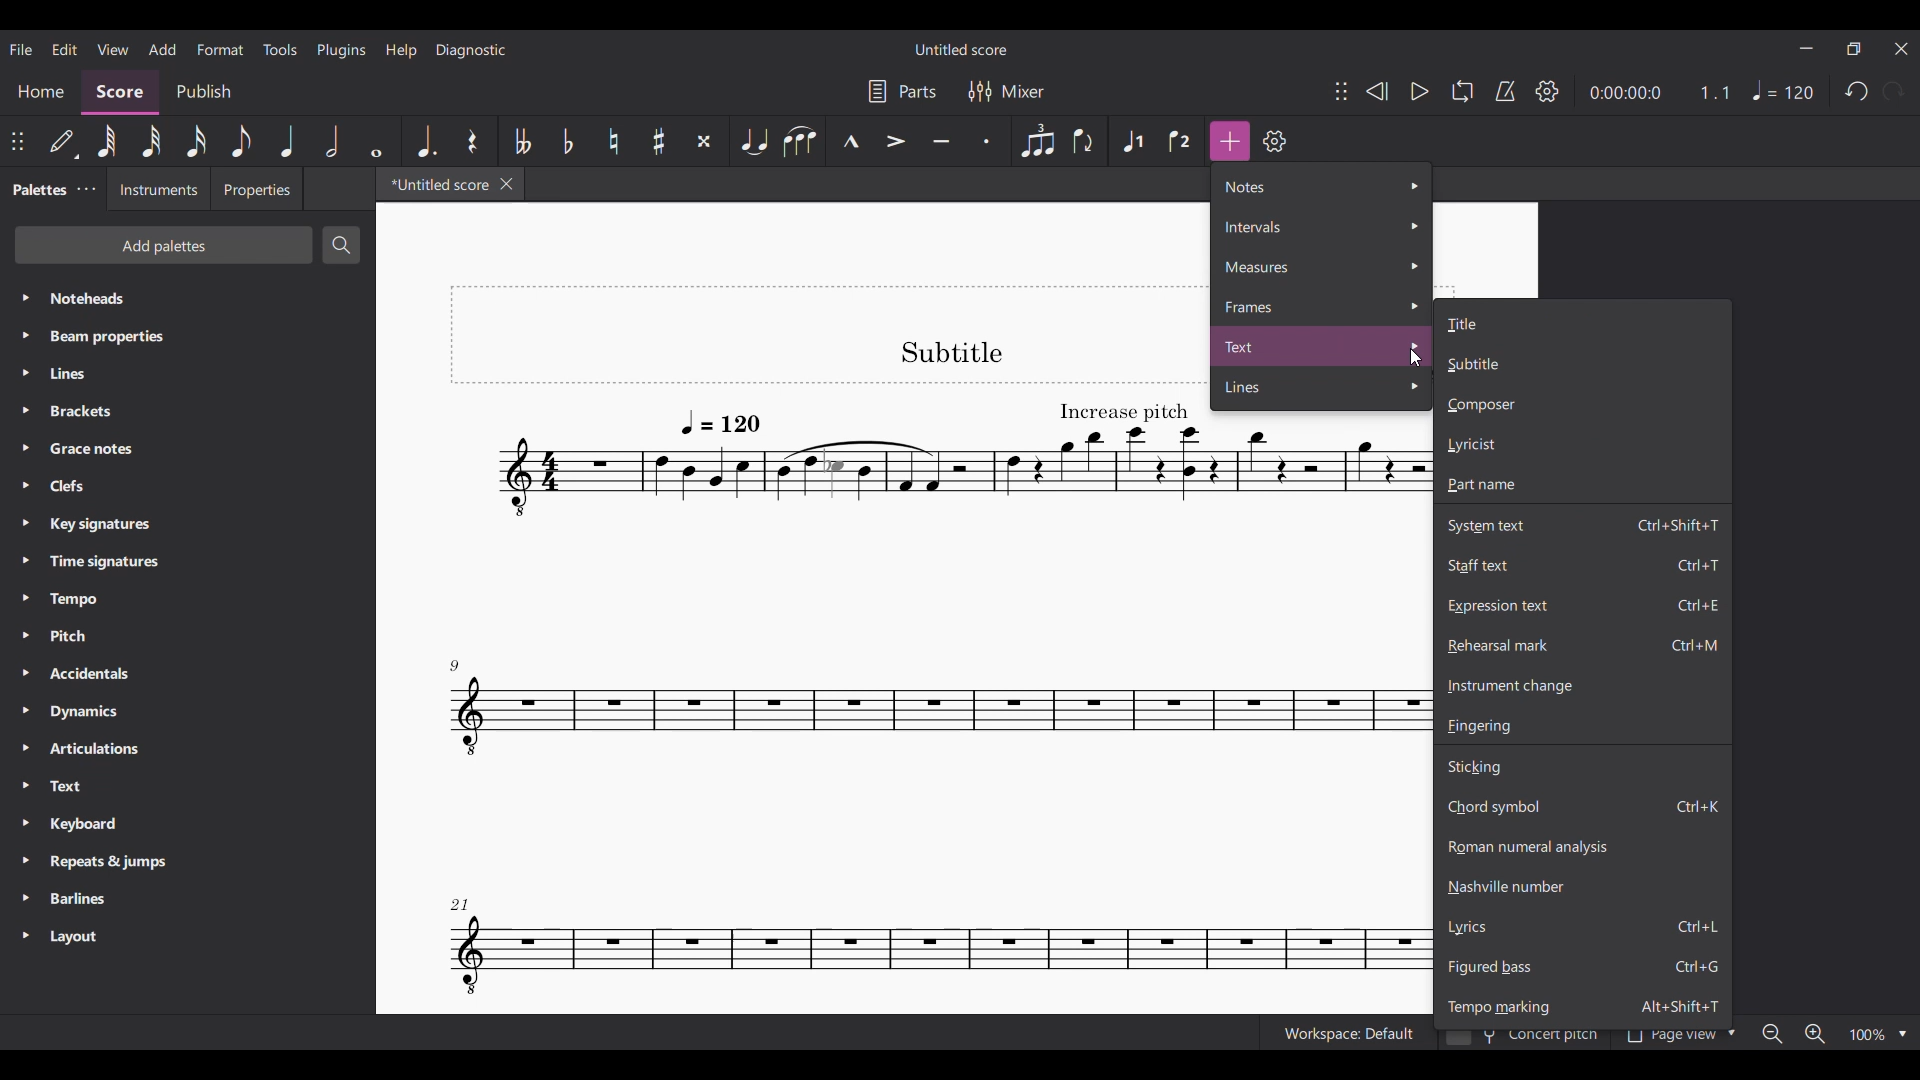 The width and height of the screenshot is (1920, 1080). I want to click on File menu, so click(22, 50).